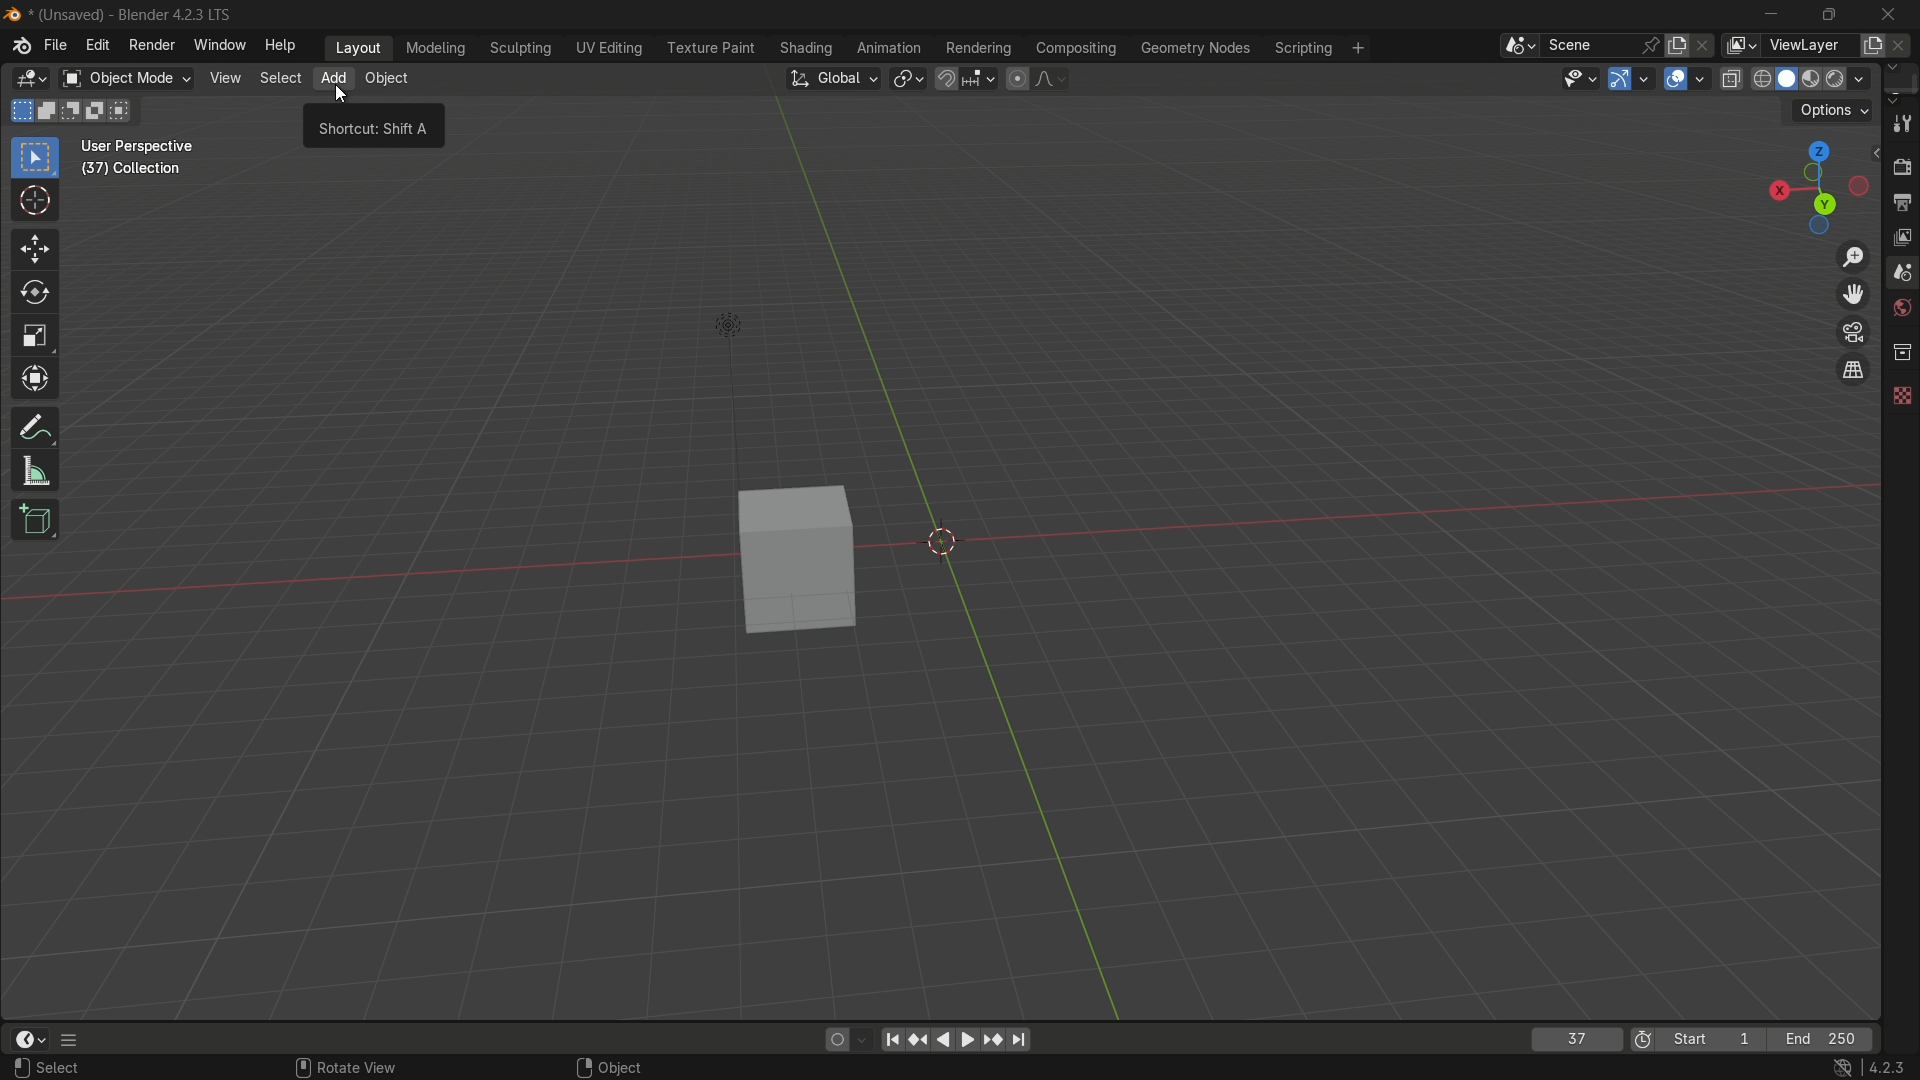 The height and width of the screenshot is (1080, 1920). I want to click on select, so click(277, 77).